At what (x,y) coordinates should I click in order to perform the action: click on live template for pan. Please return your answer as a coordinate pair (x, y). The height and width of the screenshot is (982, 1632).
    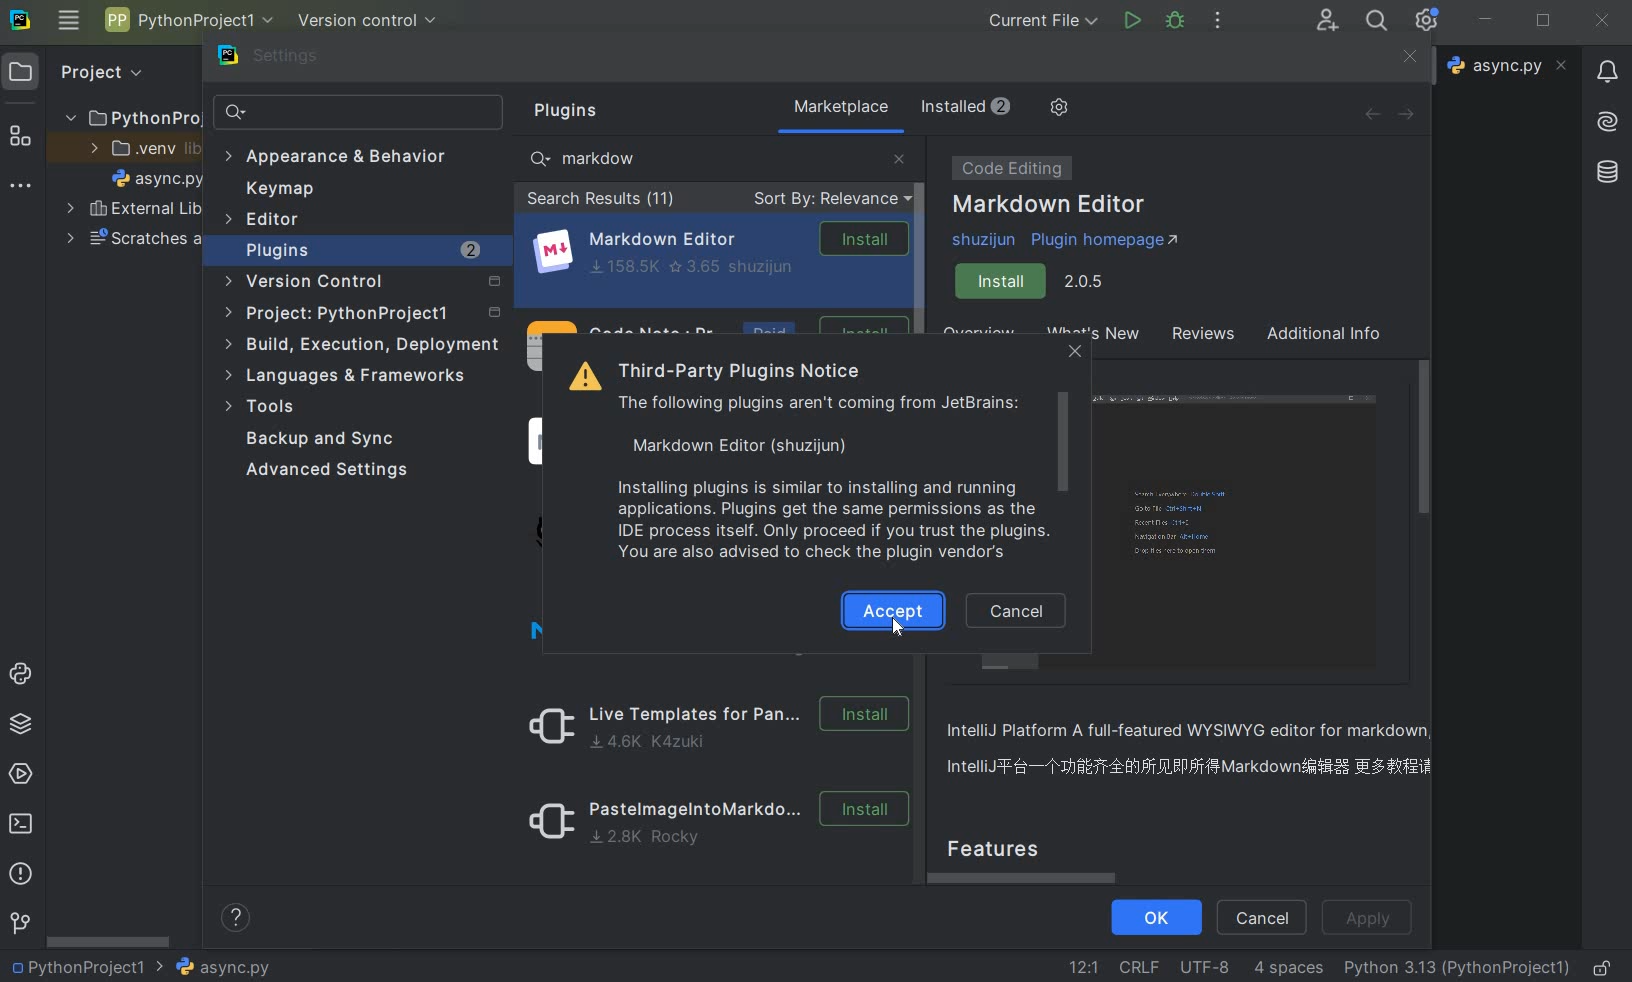
    Looking at the image, I should click on (712, 725).